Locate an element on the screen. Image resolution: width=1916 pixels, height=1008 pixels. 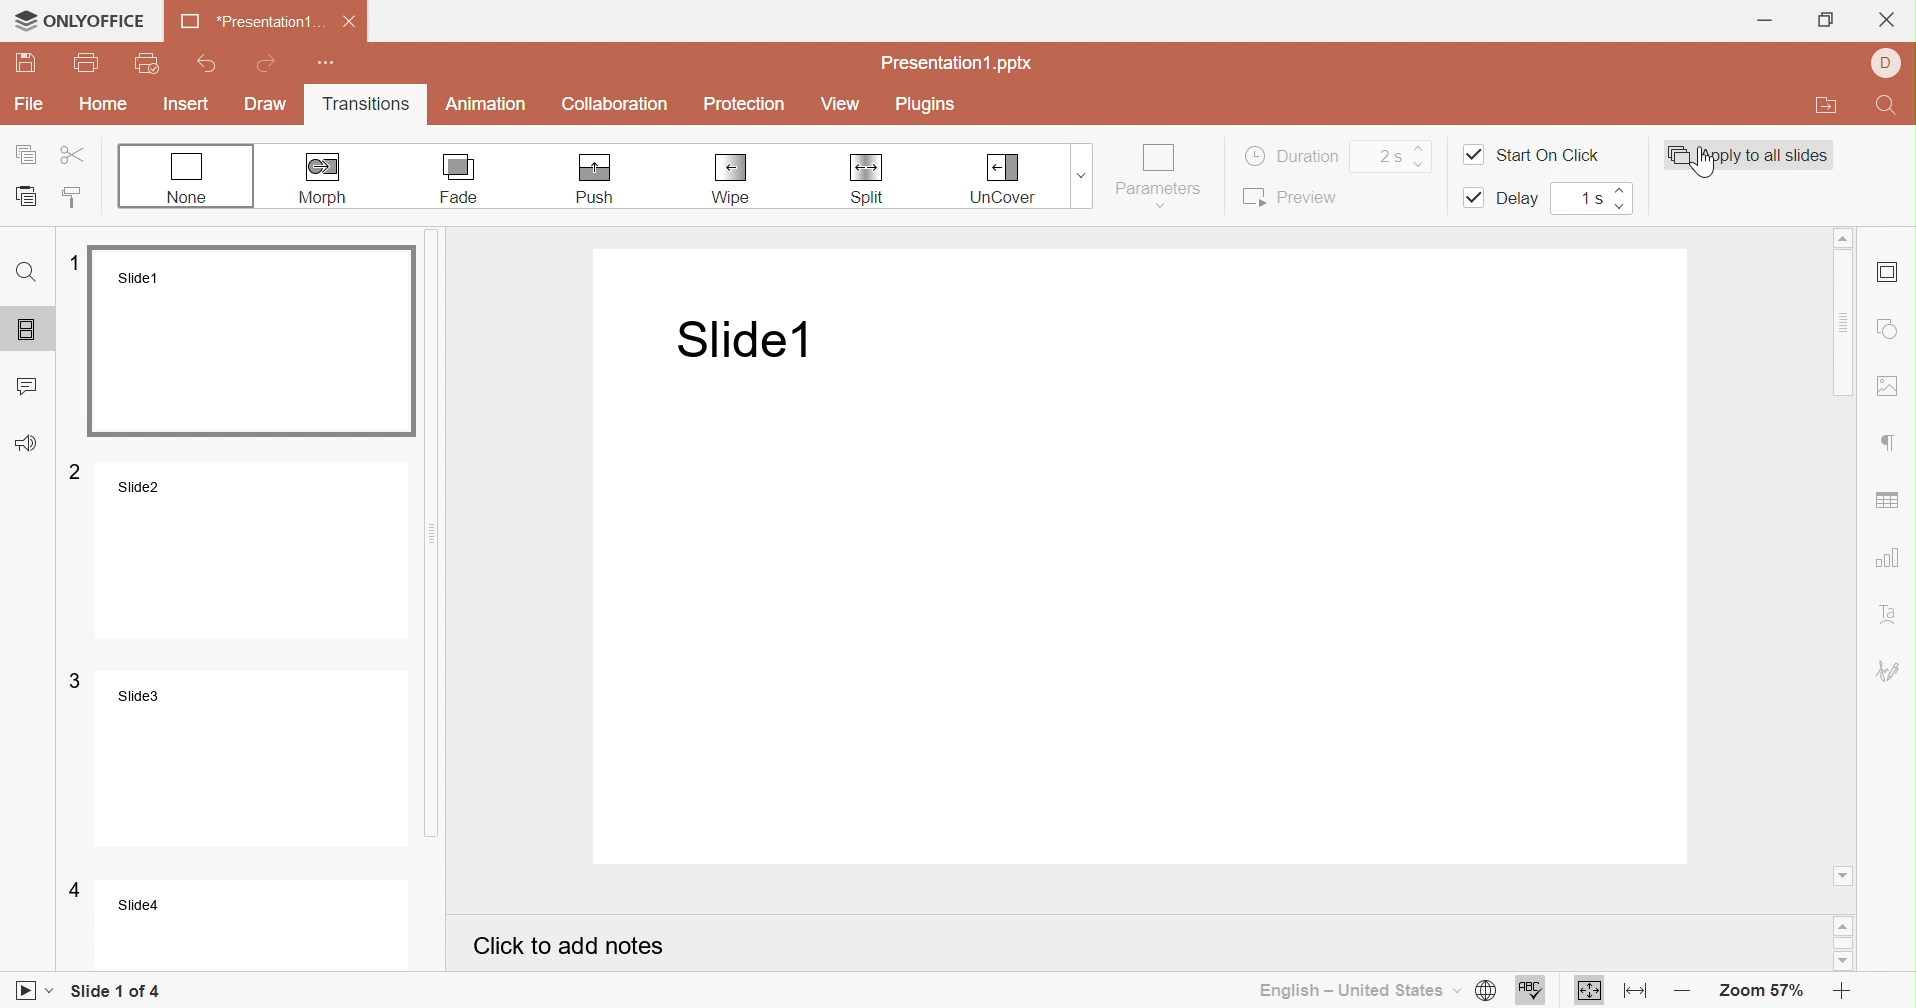
Feedback & Support is located at coordinates (30, 445).